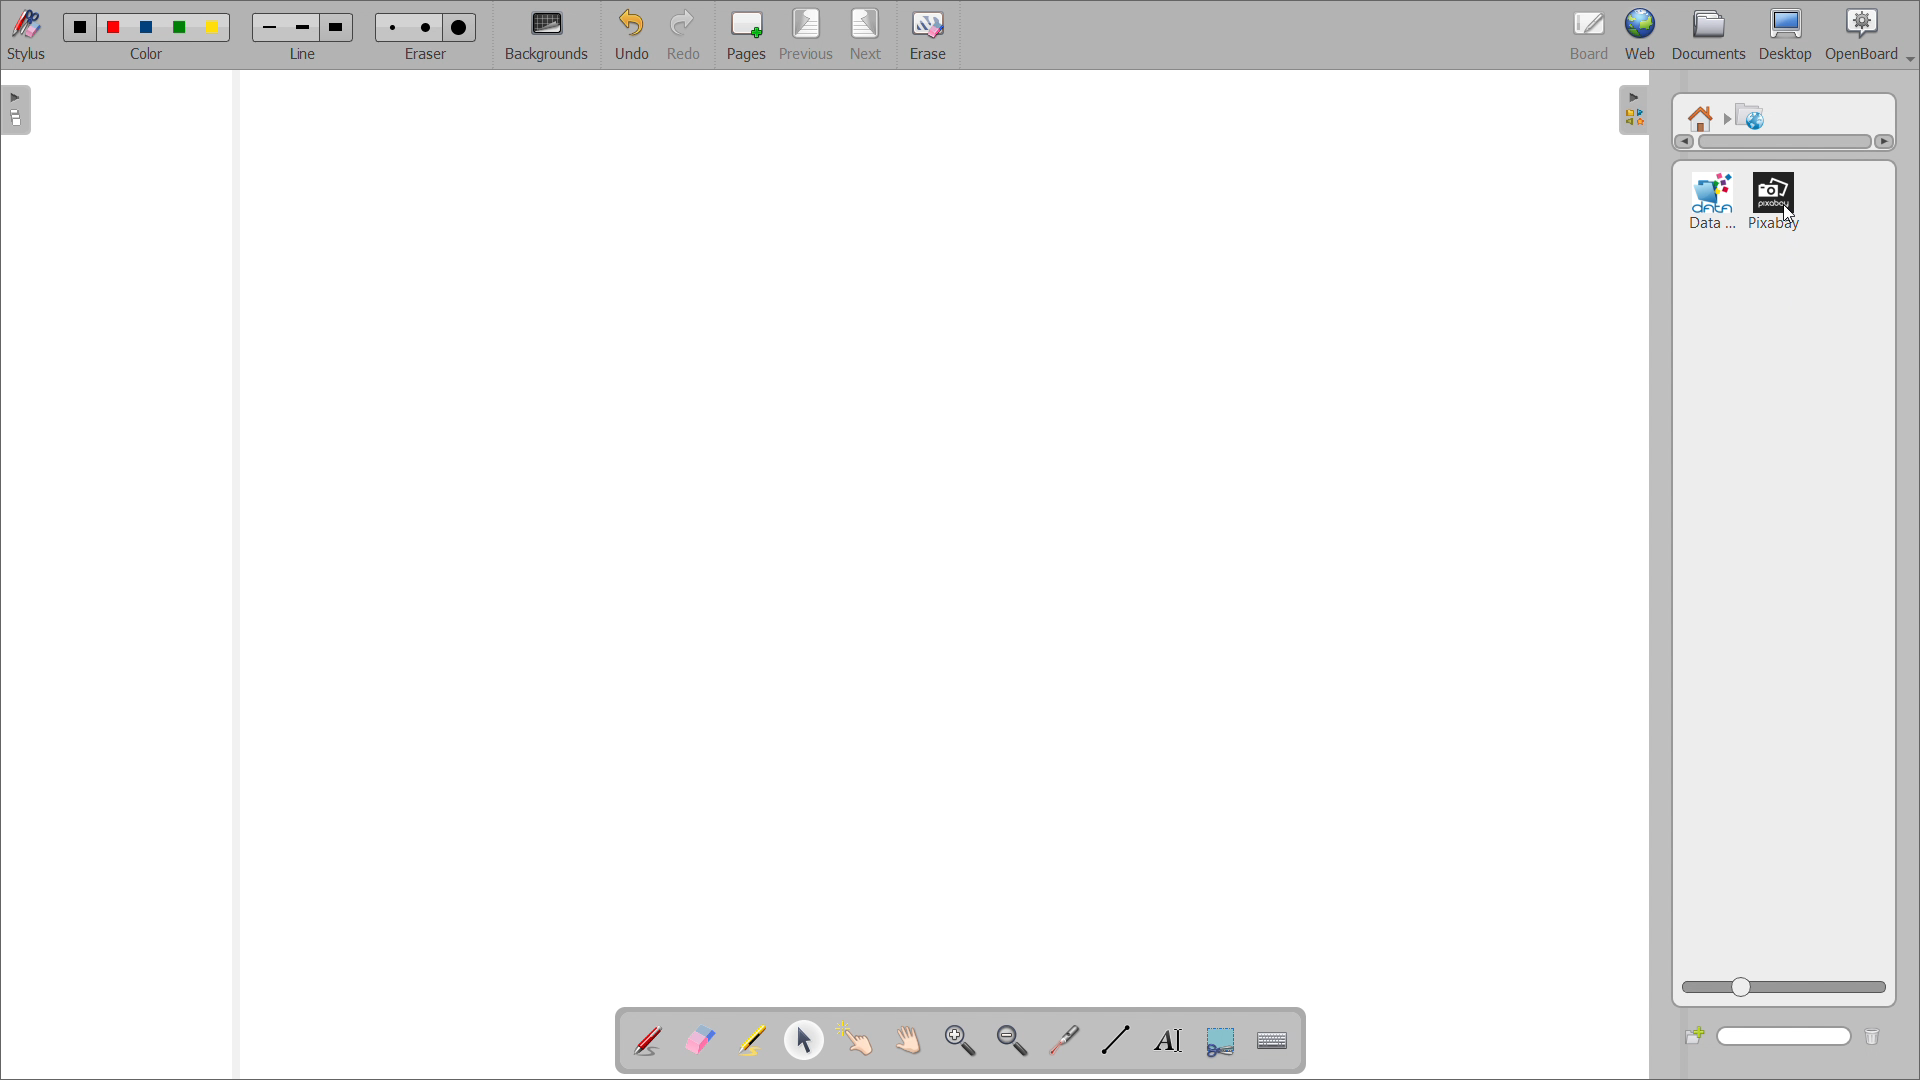 This screenshot has height=1080, width=1920. Describe the element at coordinates (1168, 1040) in the screenshot. I see `write text` at that location.